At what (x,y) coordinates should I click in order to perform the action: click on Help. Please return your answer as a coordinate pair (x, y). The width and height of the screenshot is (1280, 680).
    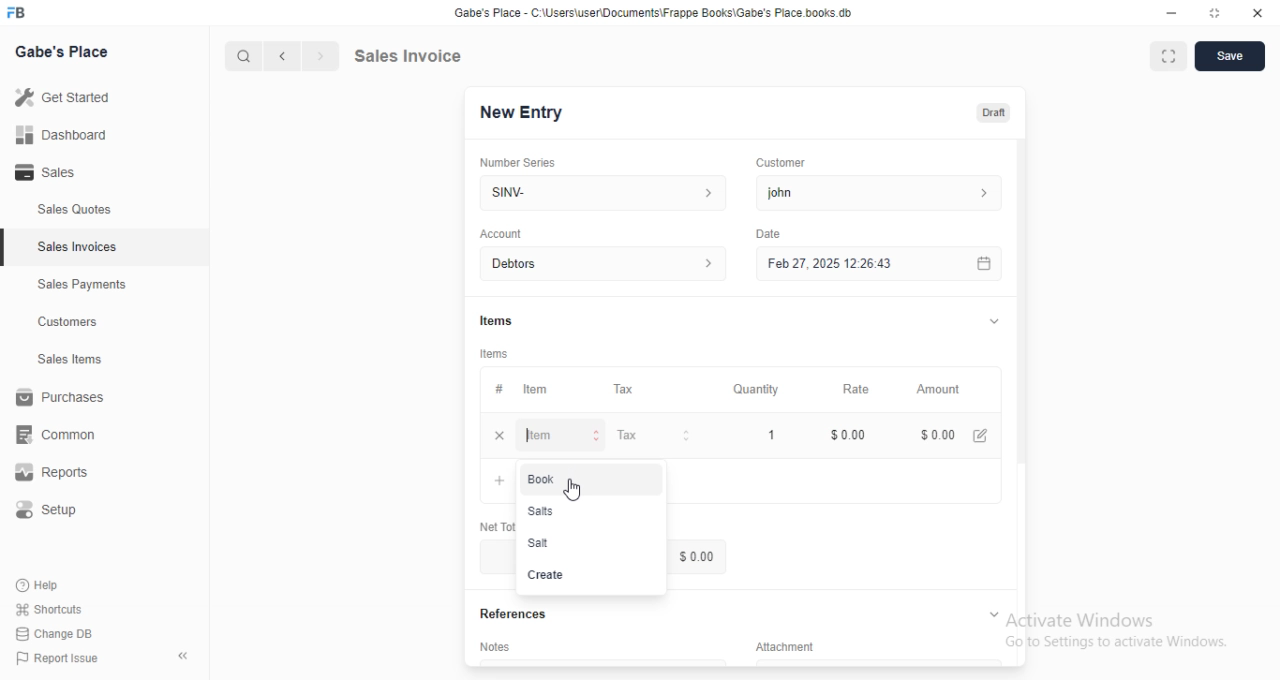
    Looking at the image, I should click on (44, 585).